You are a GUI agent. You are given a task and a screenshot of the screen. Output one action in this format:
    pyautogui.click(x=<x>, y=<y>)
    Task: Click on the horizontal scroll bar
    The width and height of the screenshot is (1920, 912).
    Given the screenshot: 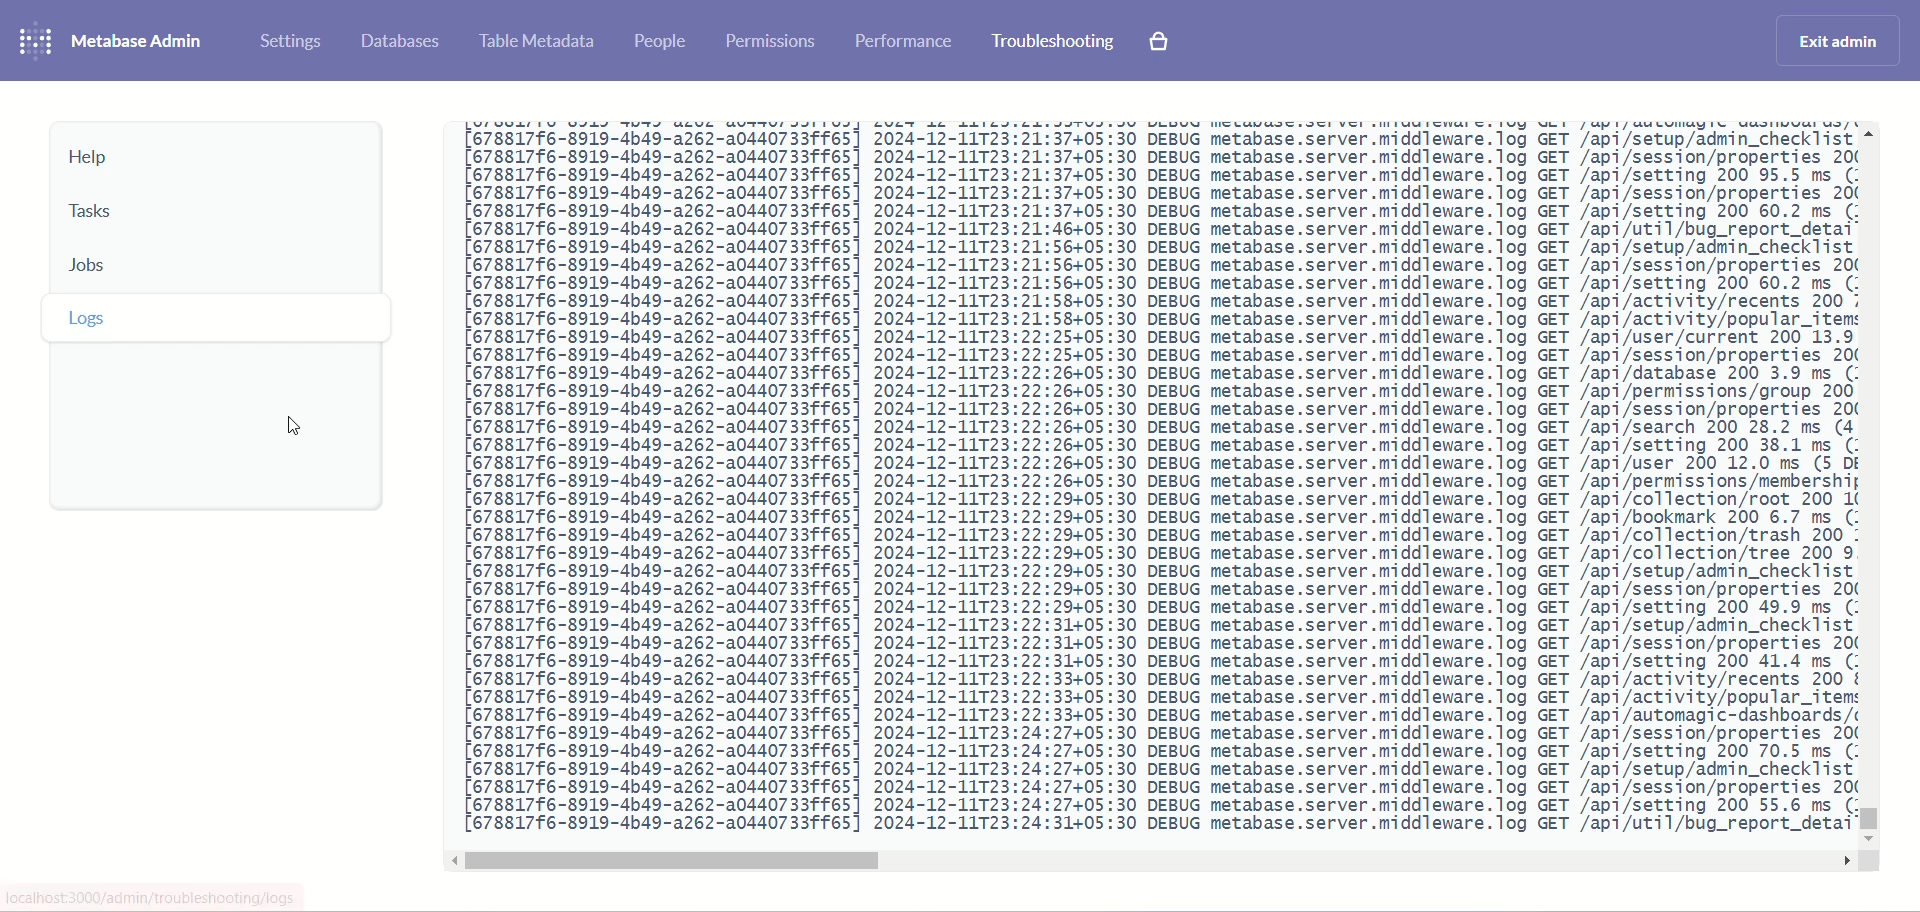 What is the action you would take?
    pyautogui.click(x=1153, y=860)
    